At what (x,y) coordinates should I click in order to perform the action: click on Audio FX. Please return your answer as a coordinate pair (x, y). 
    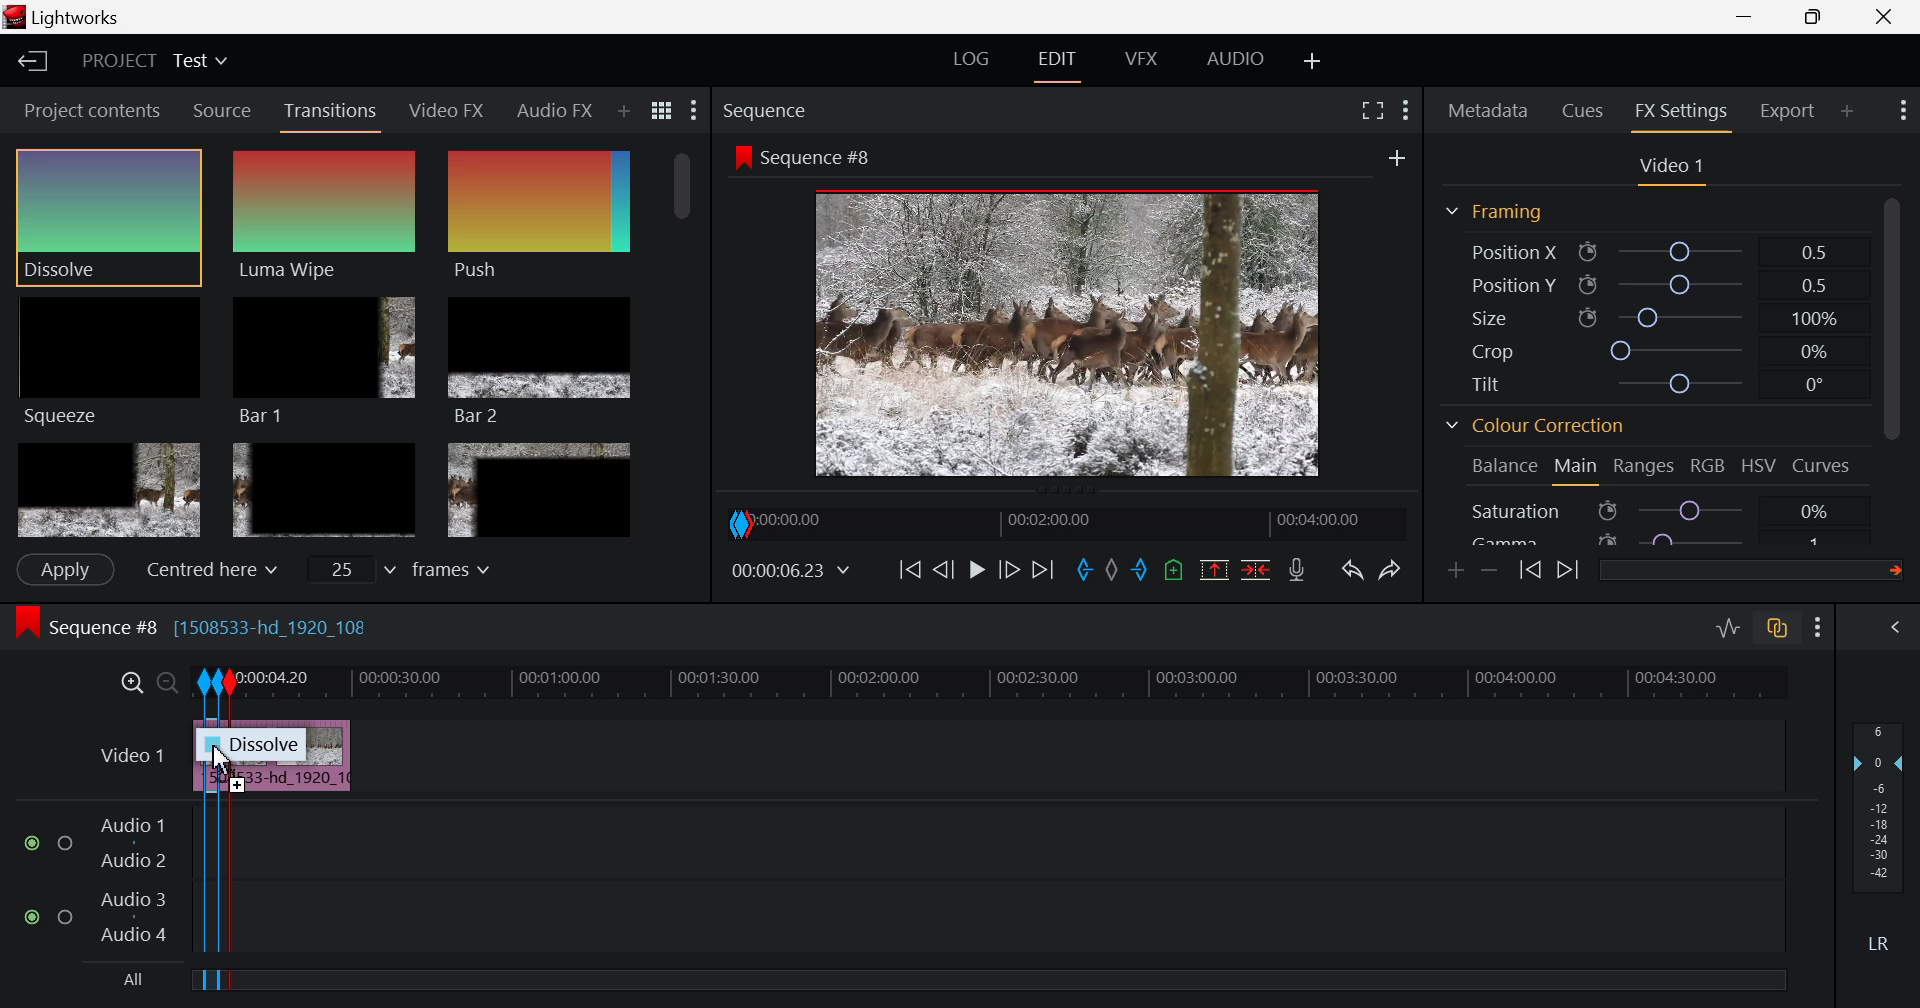
    Looking at the image, I should click on (552, 112).